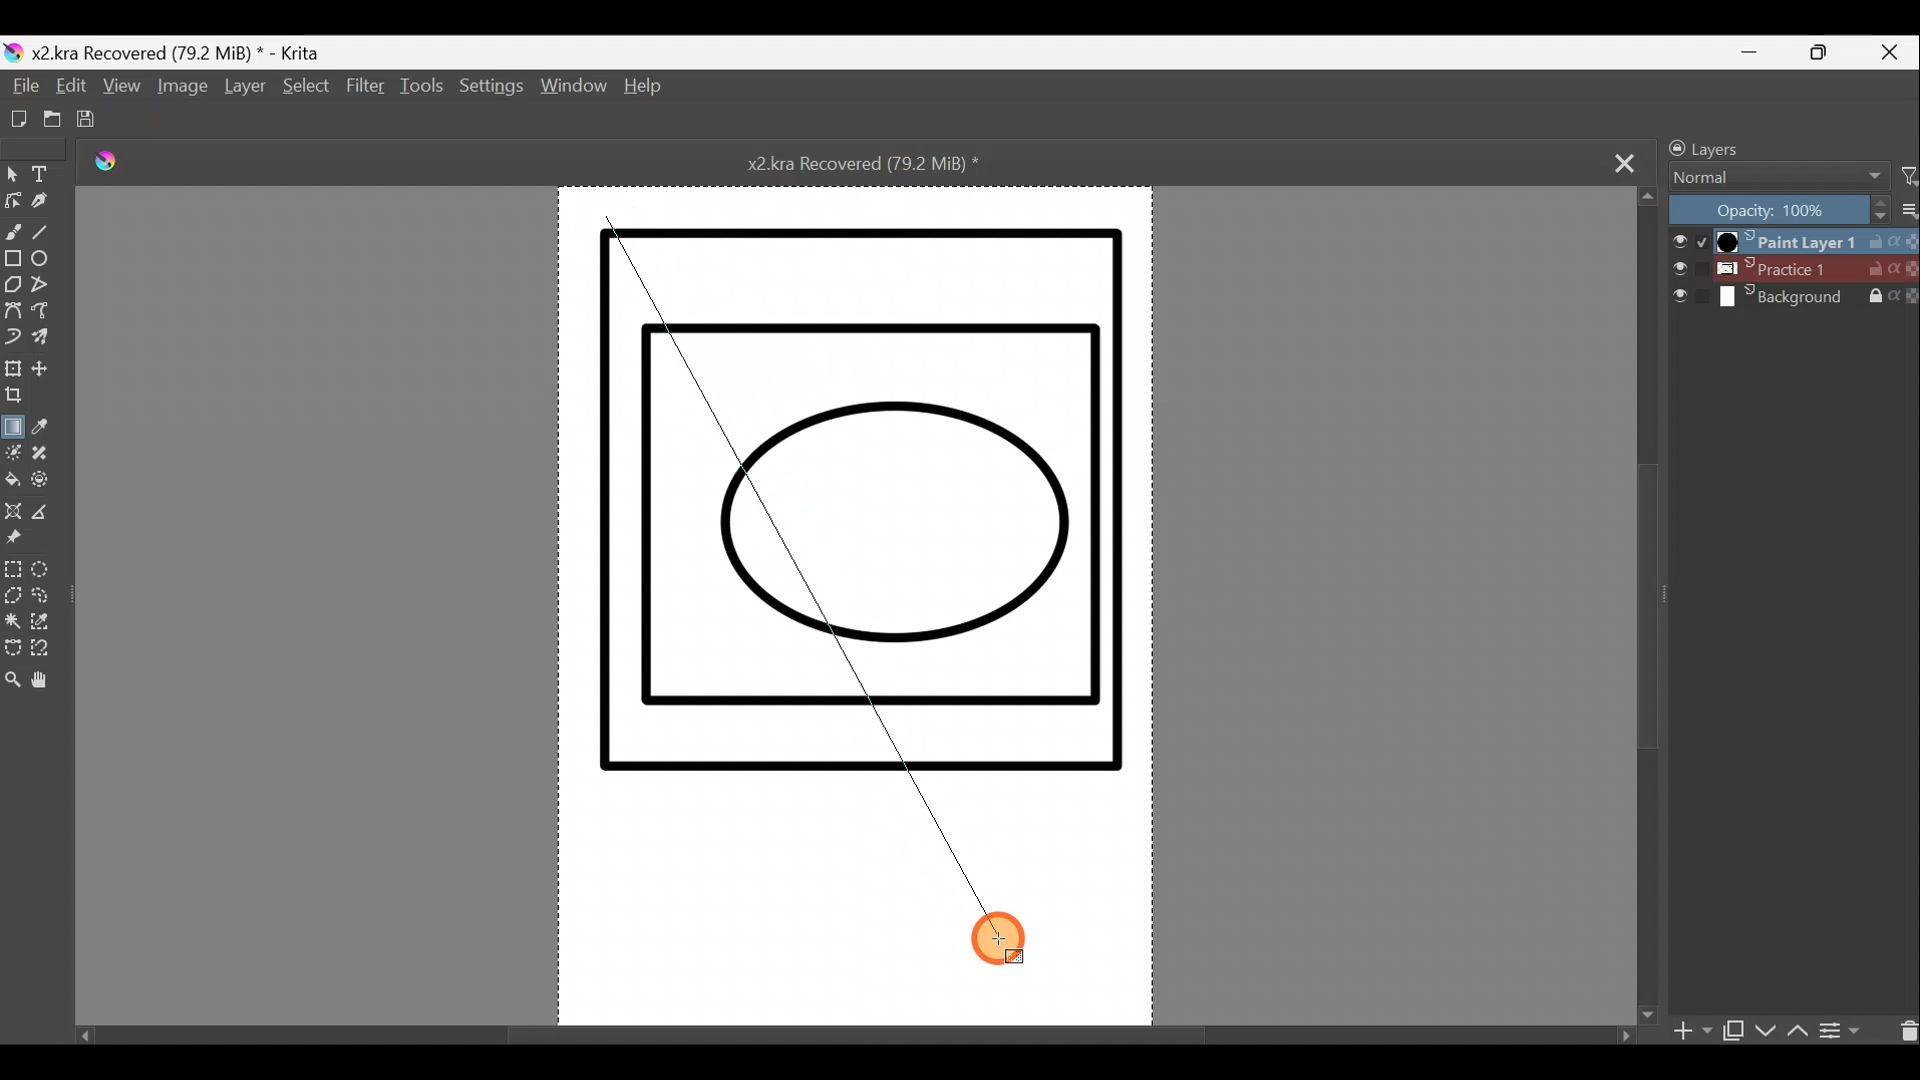 This screenshot has height=1080, width=1920. Describe the element at coordinates (1828, 53) in the screenshot. I see `Maximise` at that location.